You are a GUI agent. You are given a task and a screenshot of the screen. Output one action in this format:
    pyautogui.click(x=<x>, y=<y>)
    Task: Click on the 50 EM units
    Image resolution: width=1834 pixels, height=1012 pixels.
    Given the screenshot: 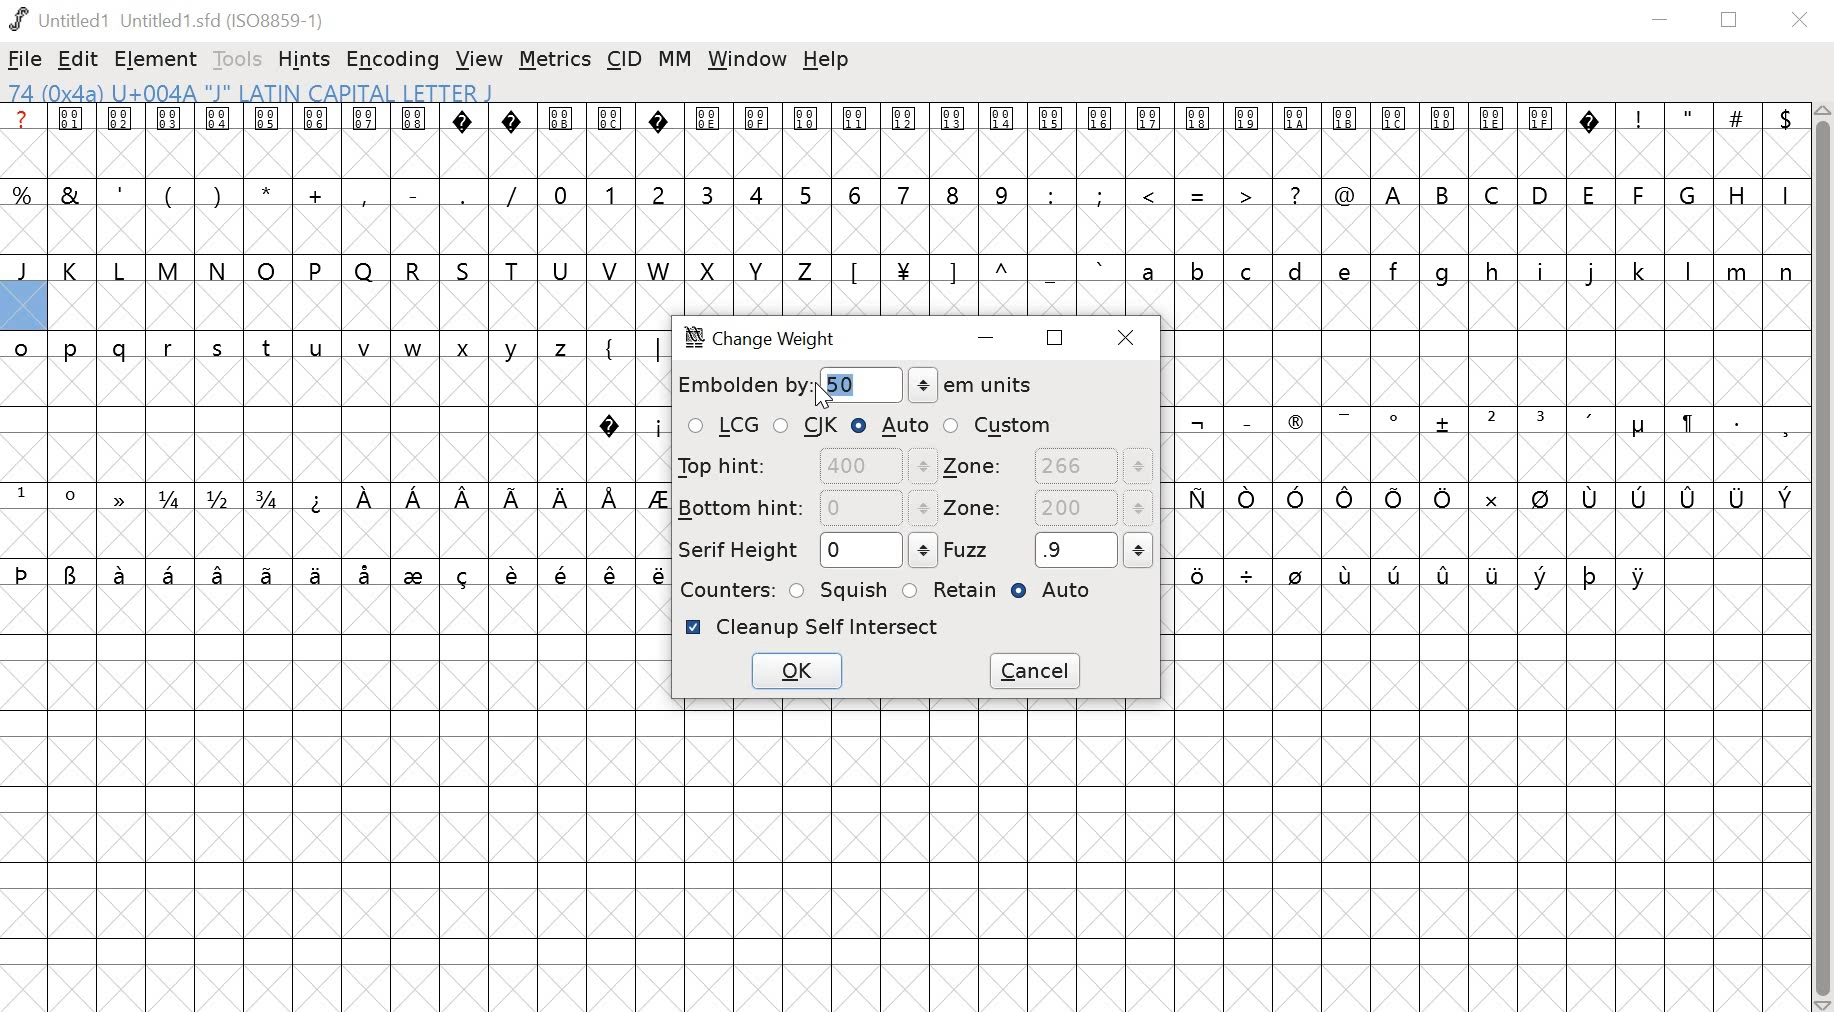 What is the action you would take?
    pyautogui.click(x=848, y=383)
    